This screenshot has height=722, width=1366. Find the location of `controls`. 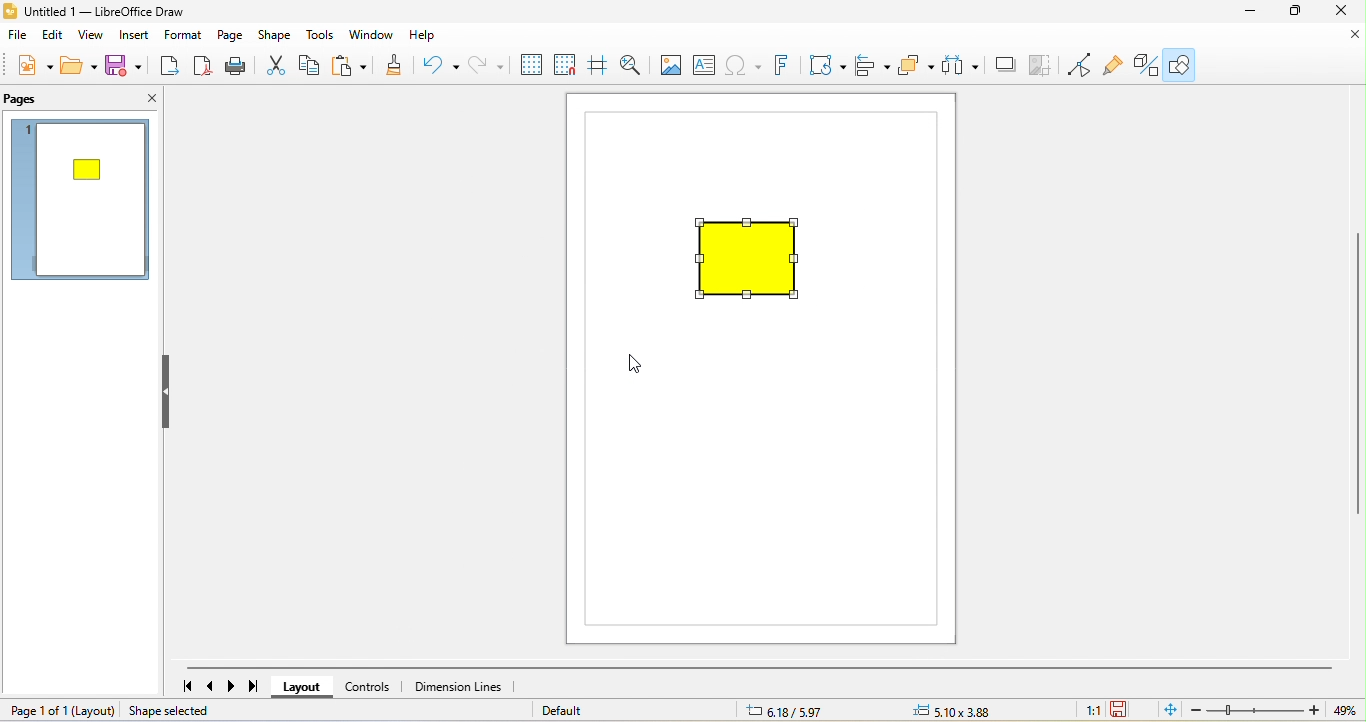

controls is located at coordinates (372, 687).